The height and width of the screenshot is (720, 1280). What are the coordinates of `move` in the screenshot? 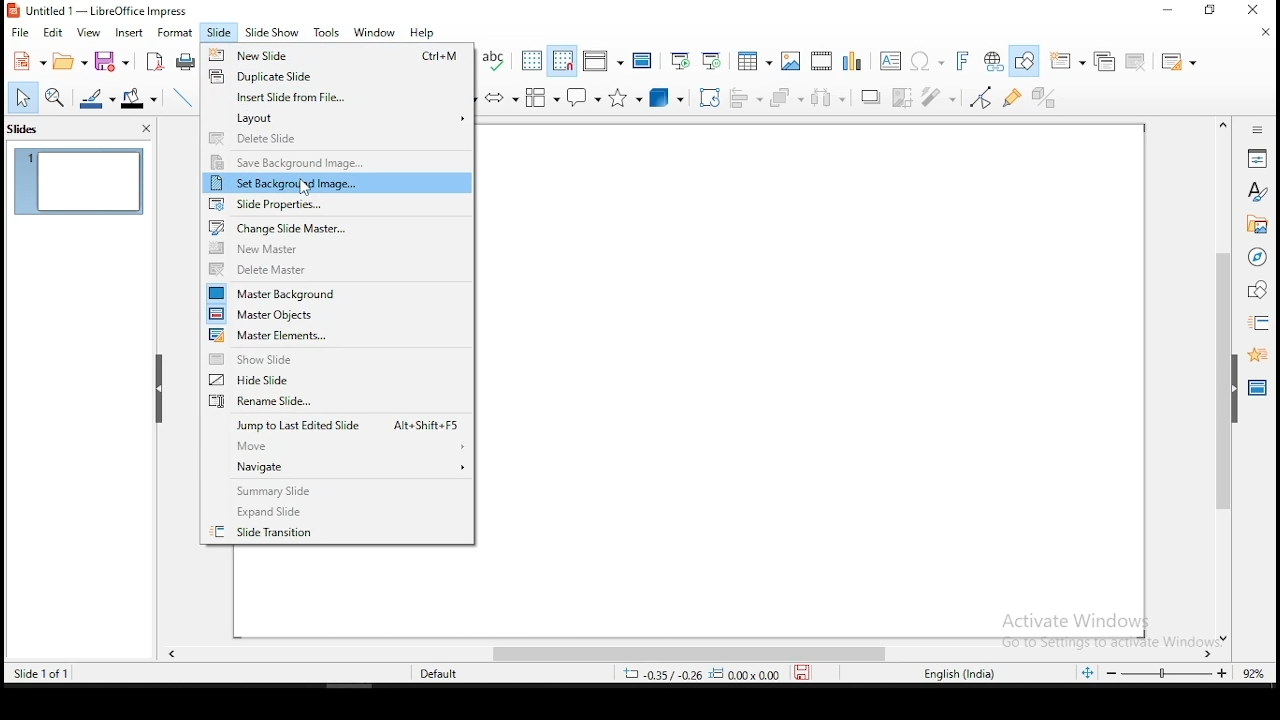 It's located at (336, 445).